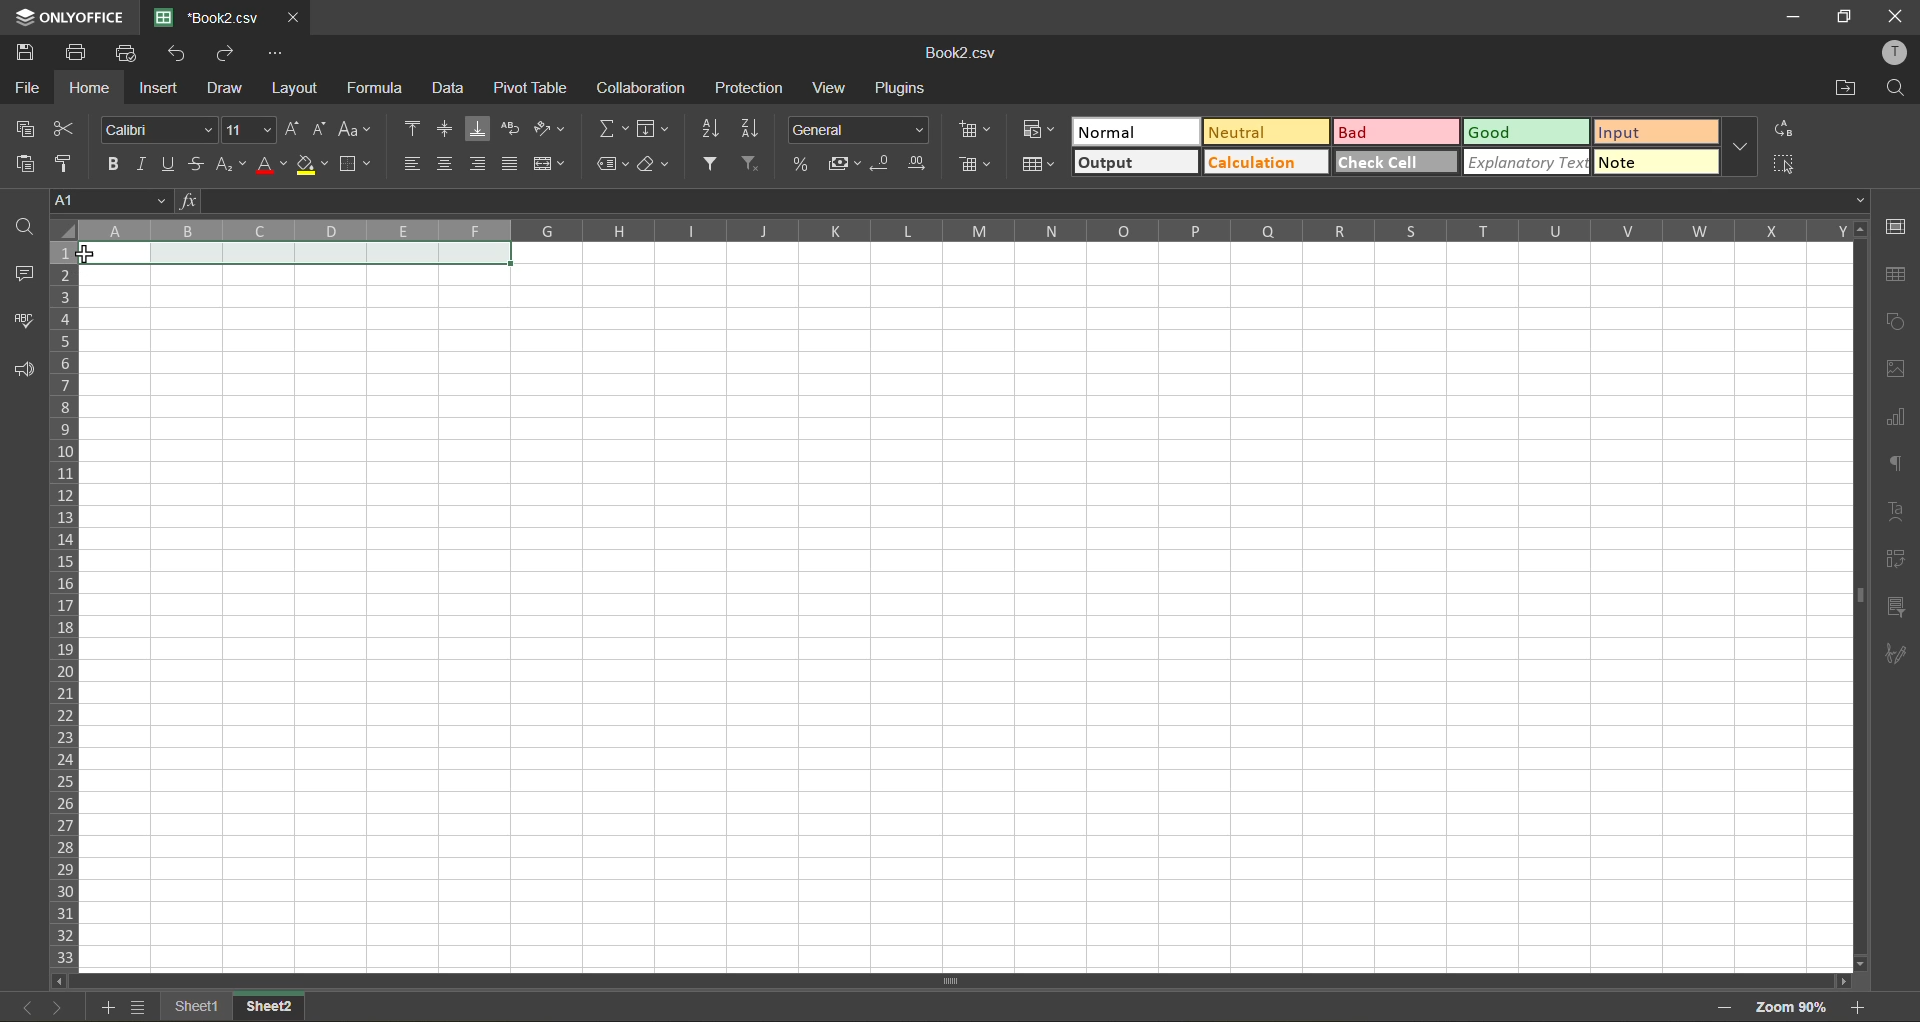 This screenshot has height=1022, width=1920. What do you see at coordinates (1267, 163) in the screenshot?
I see `calculation` at bounding box center [1267, 163].